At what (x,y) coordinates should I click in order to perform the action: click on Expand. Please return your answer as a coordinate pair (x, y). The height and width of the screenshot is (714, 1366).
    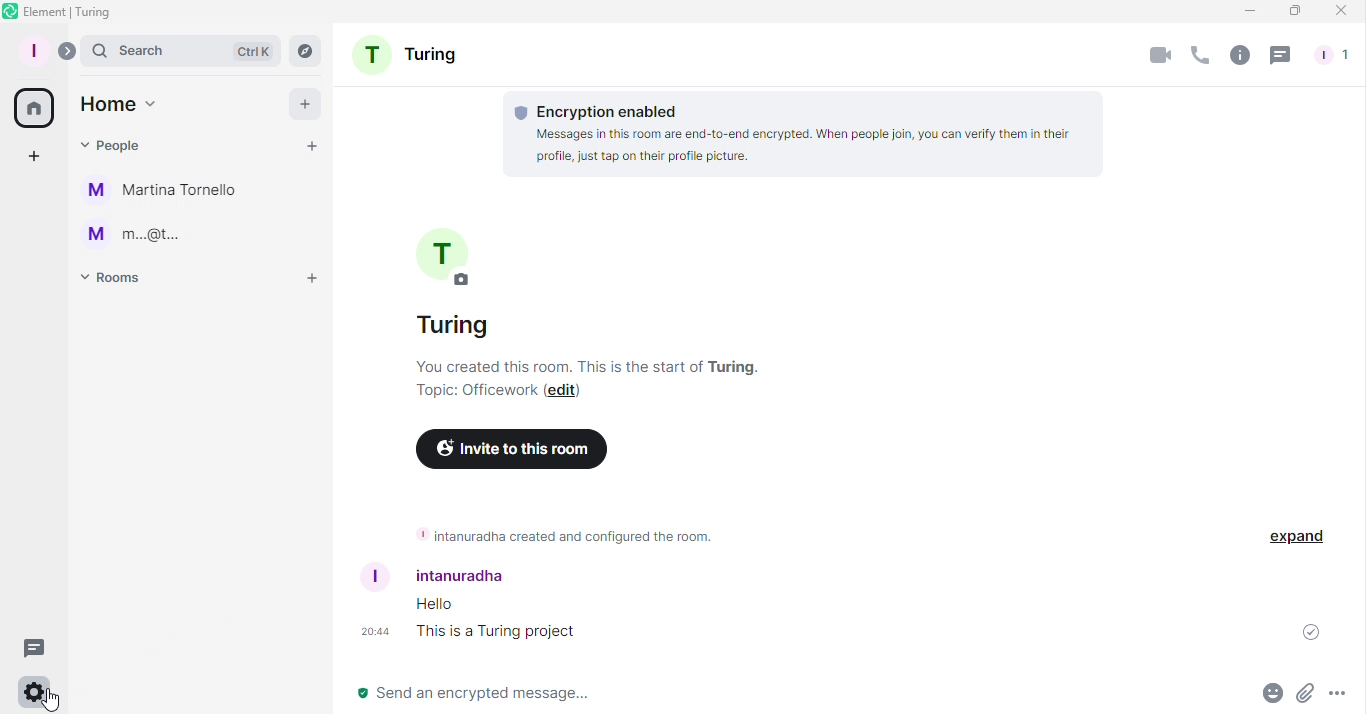
    Looking at the image, I should click on (1298, 537).